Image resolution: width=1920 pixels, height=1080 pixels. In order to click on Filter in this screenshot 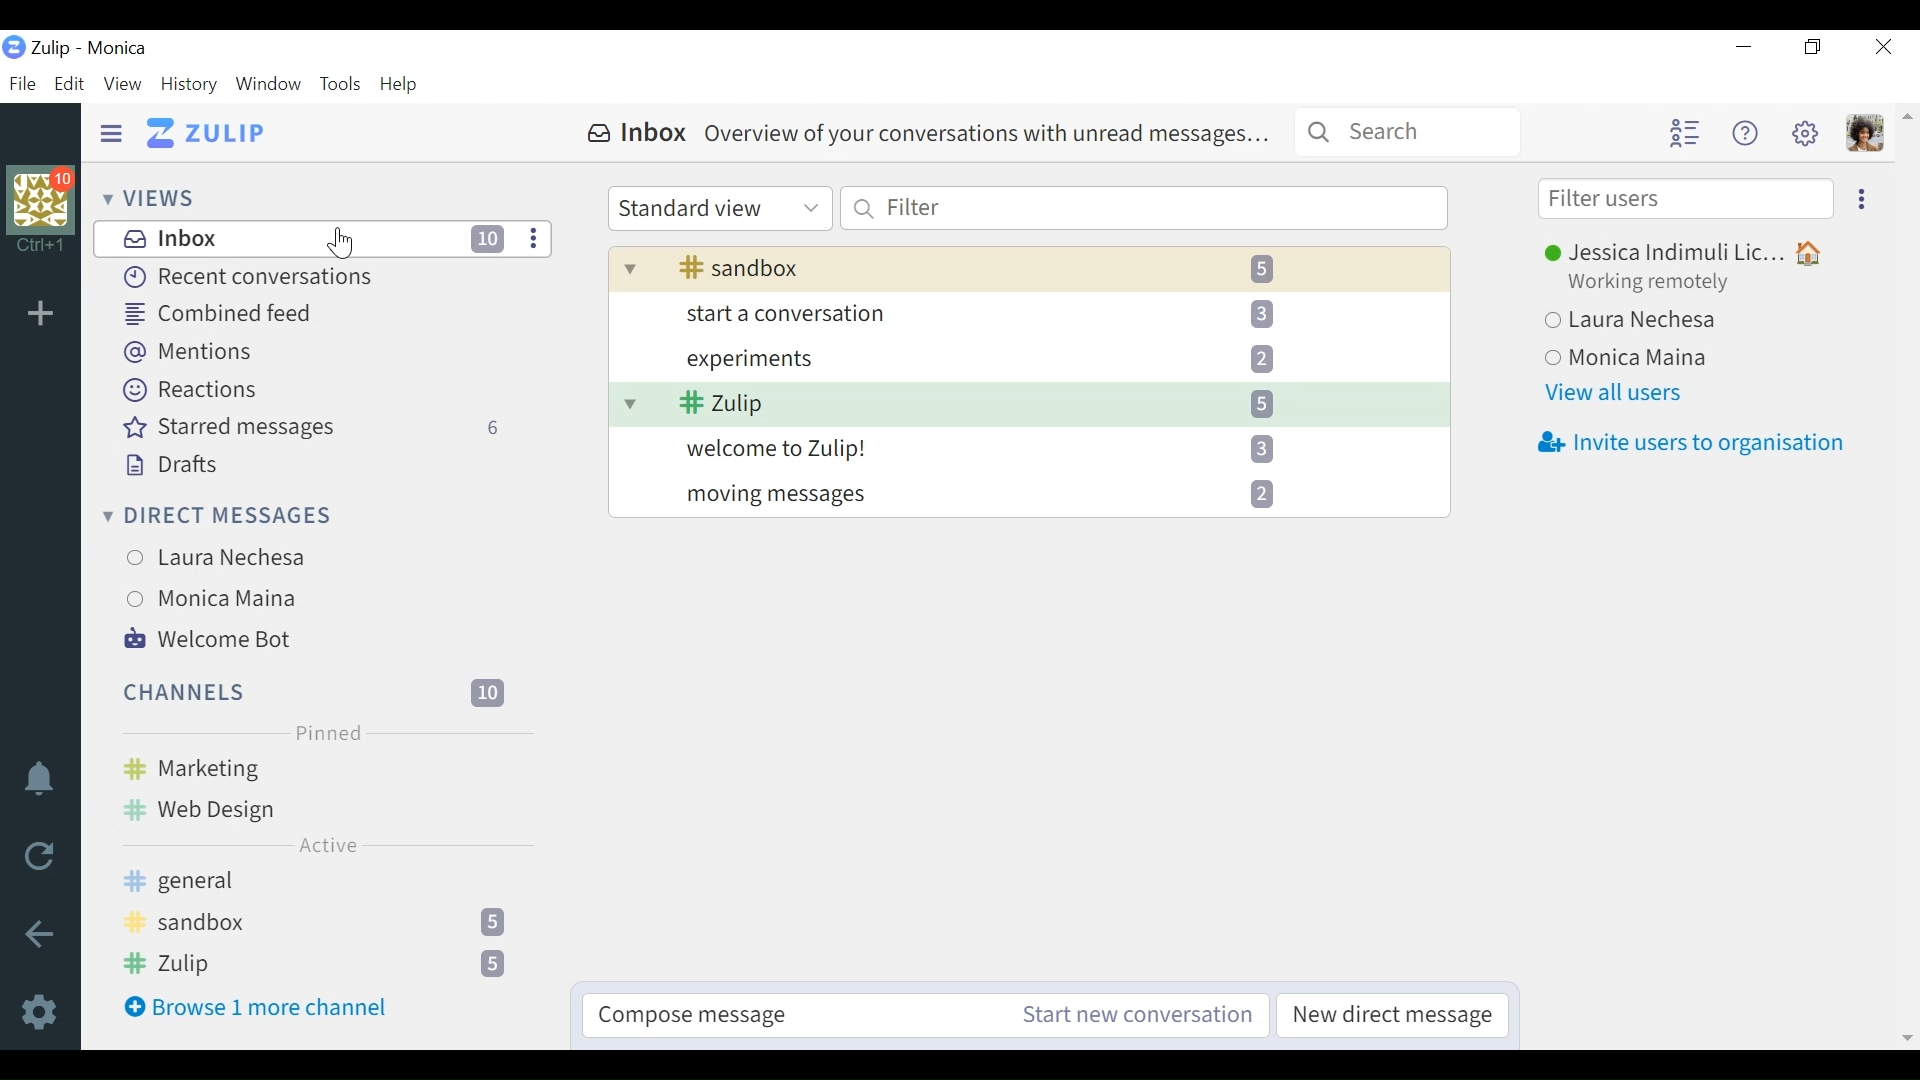, I will do `click(1143, 209)`.